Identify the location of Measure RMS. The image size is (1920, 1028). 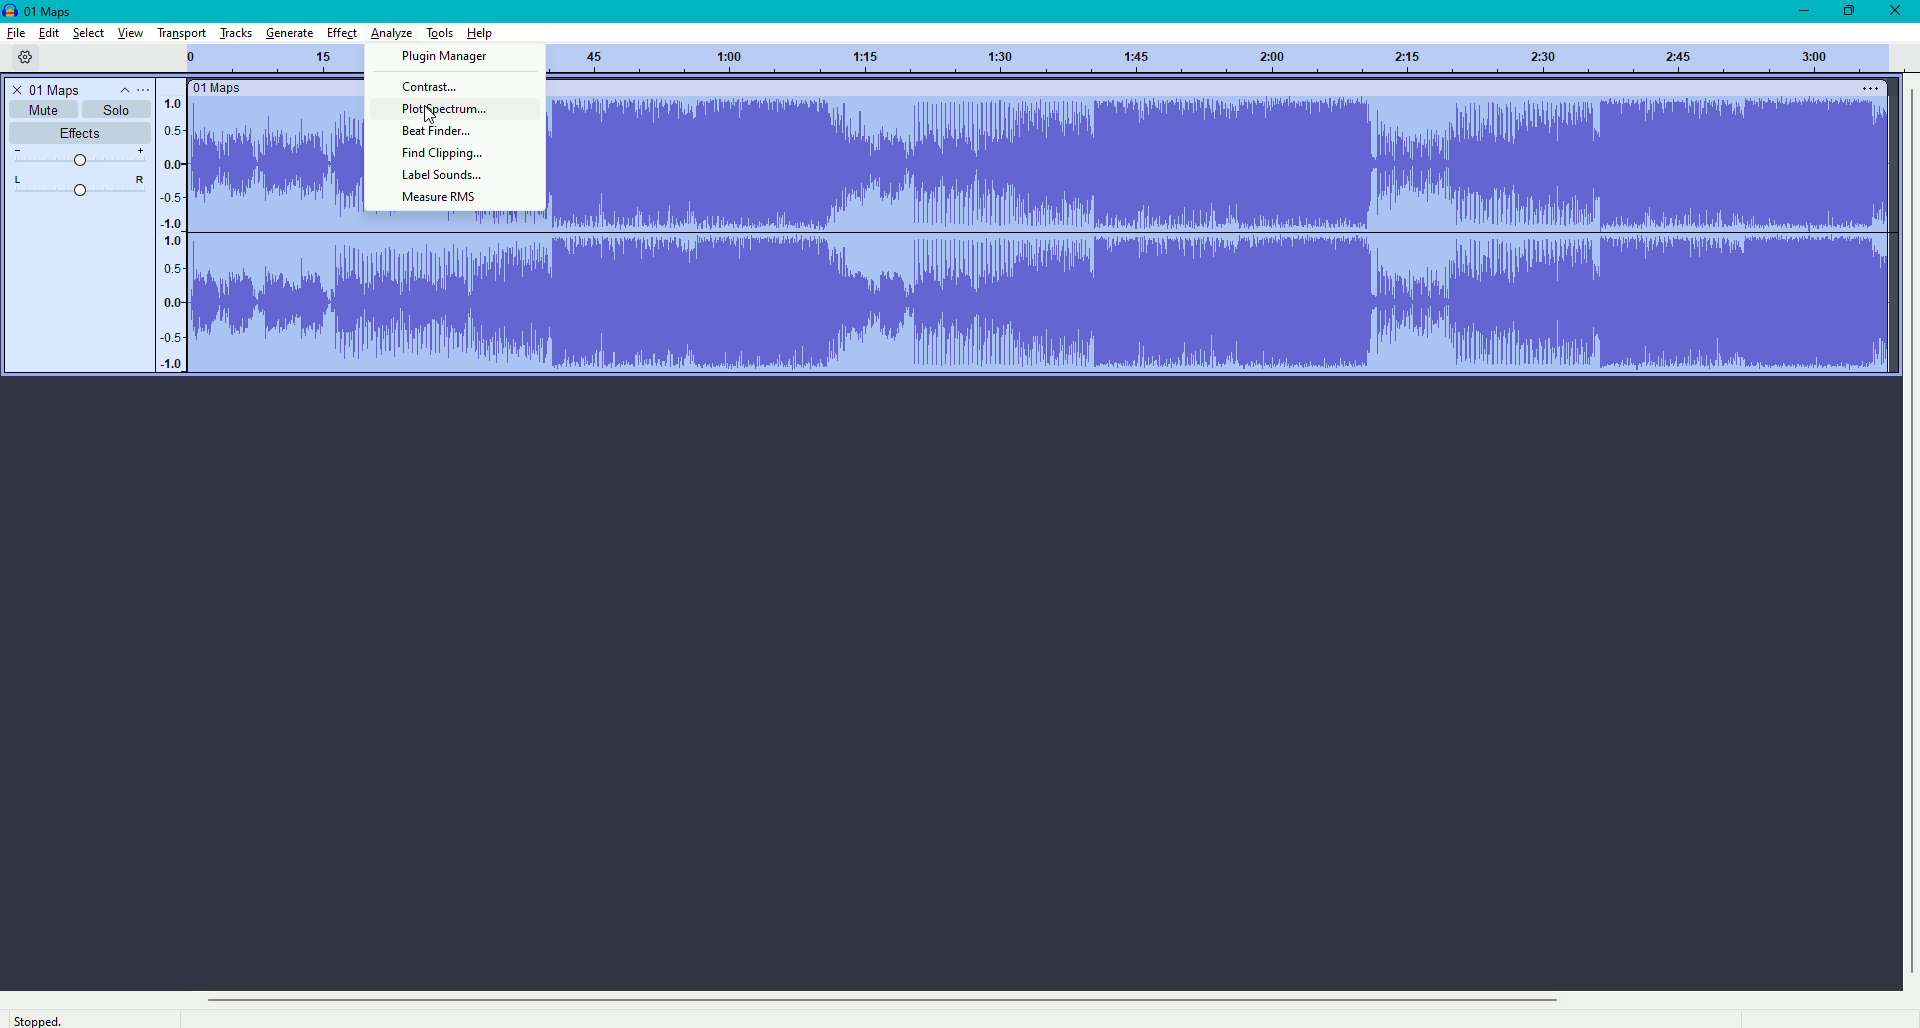
(438, 198).